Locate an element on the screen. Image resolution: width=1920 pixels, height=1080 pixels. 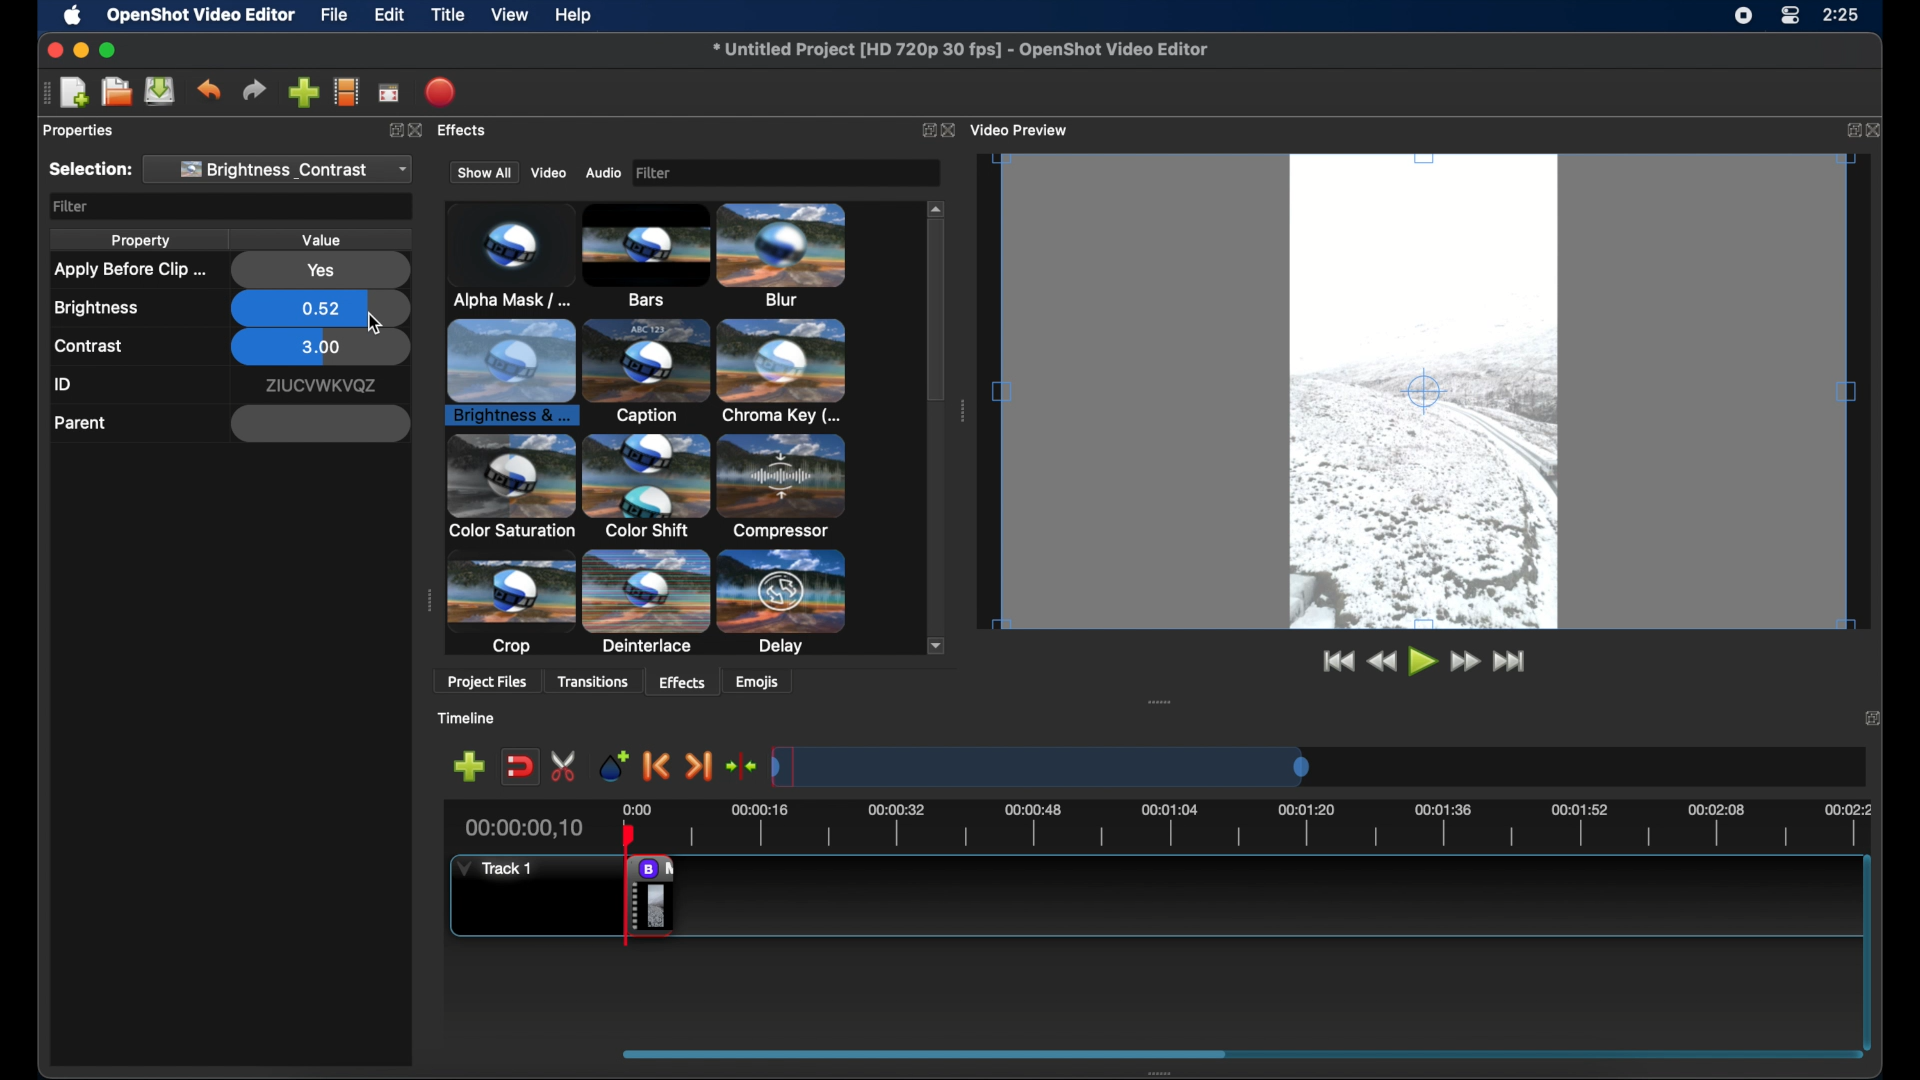
properties is located at coordinates (79, 131).